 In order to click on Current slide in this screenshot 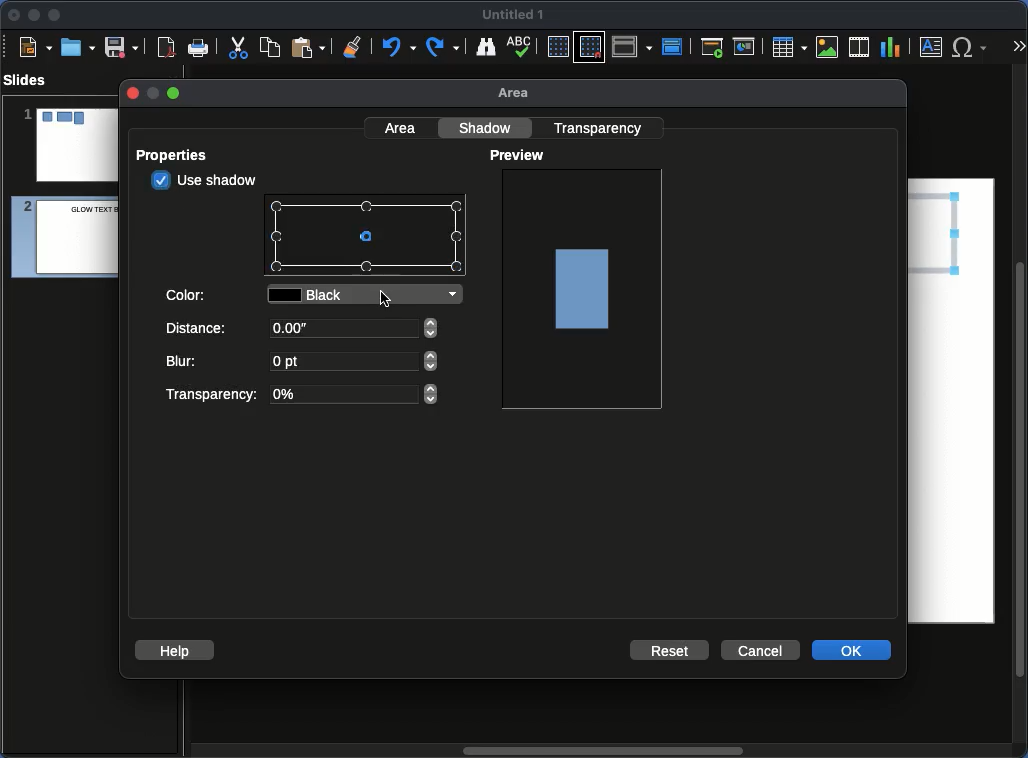, I will do `click(747, 47)`.